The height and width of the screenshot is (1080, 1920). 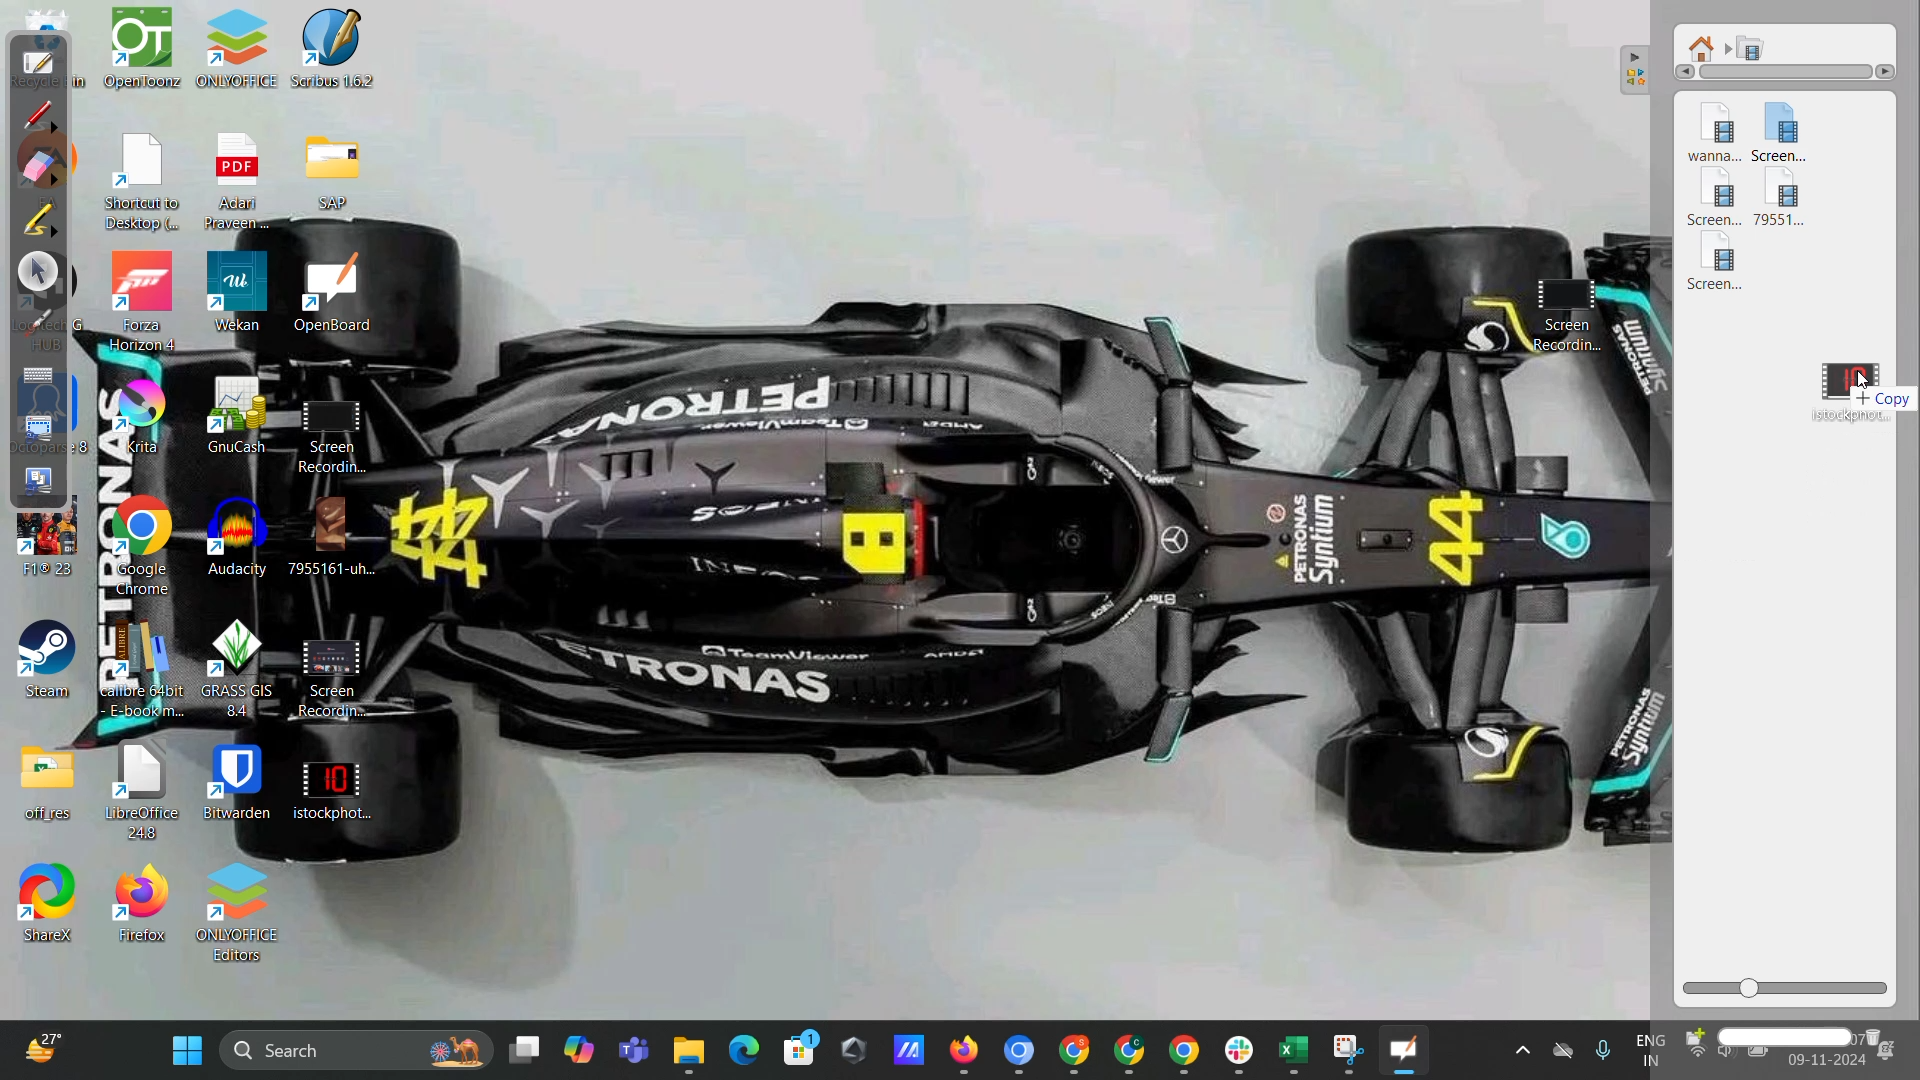 What do you see at coordinates (44, 113) in the screenshot?
I see `annotate document` at bounding box center [44, 113].